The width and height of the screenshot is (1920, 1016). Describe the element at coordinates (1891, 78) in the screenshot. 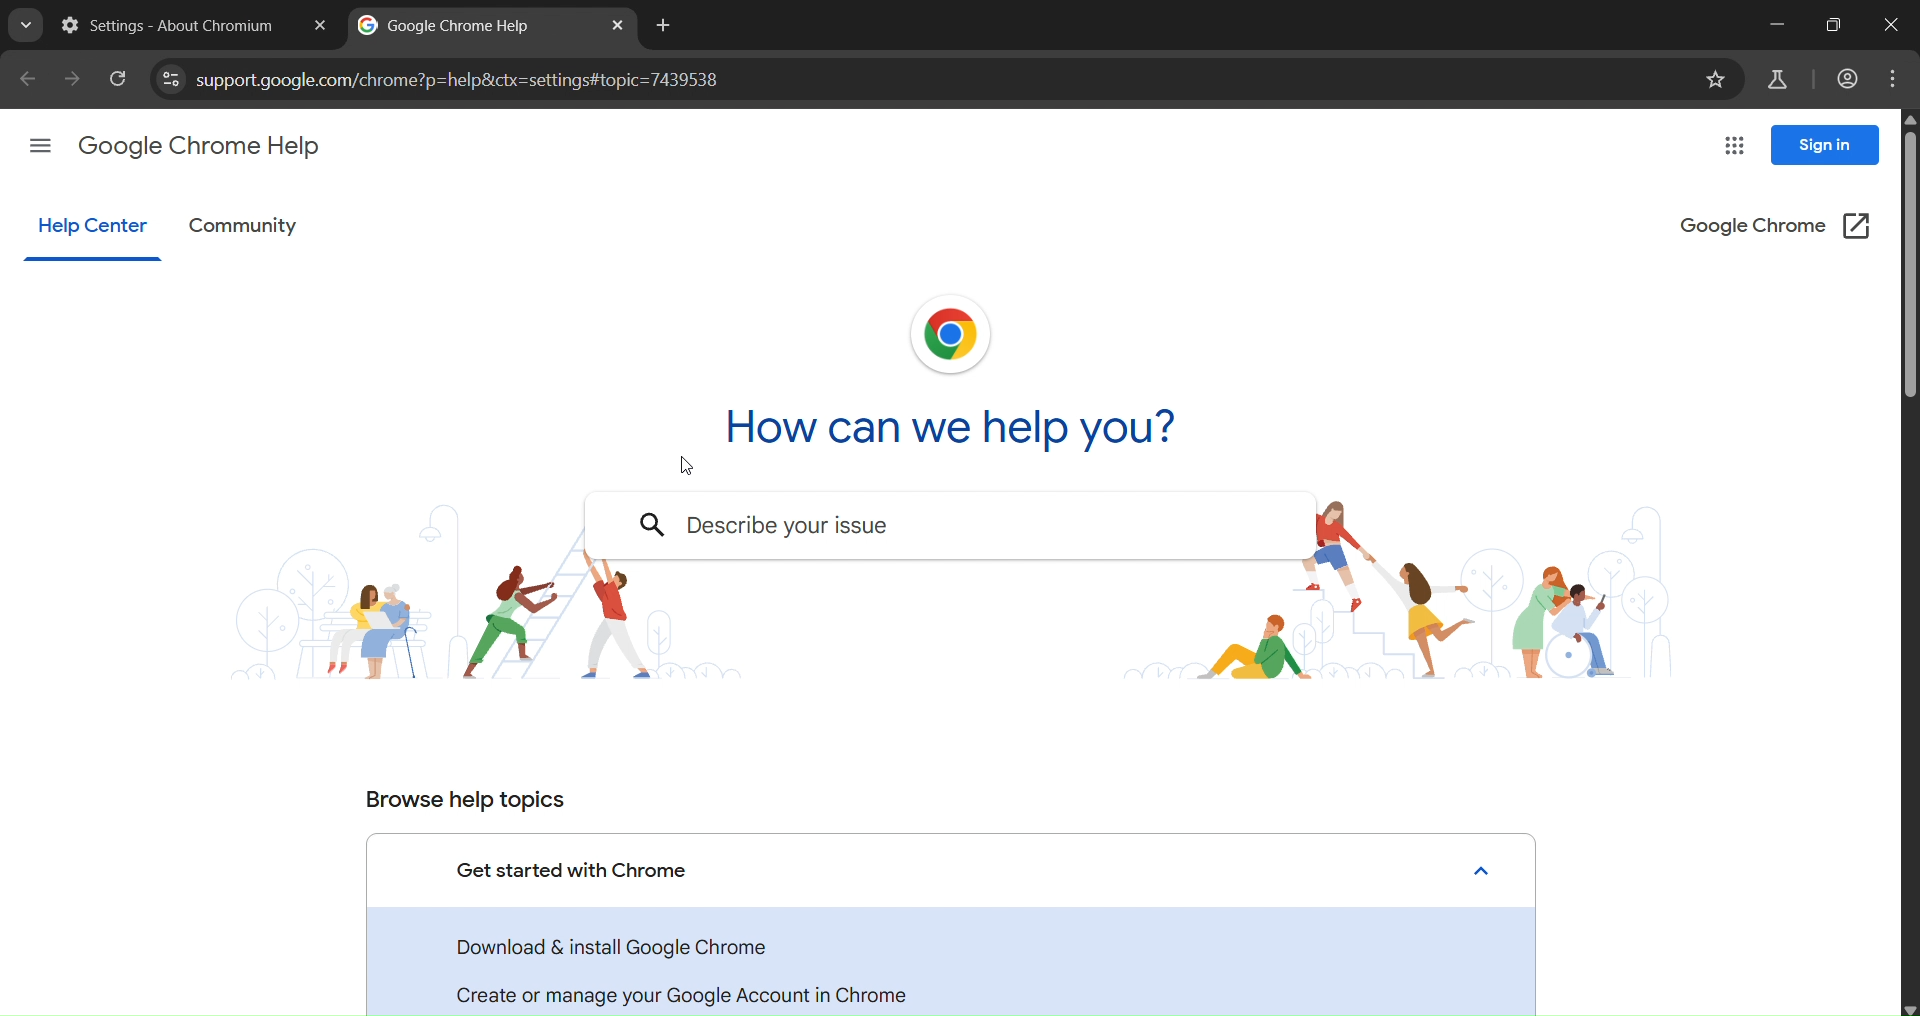

I see `menu` at that location.